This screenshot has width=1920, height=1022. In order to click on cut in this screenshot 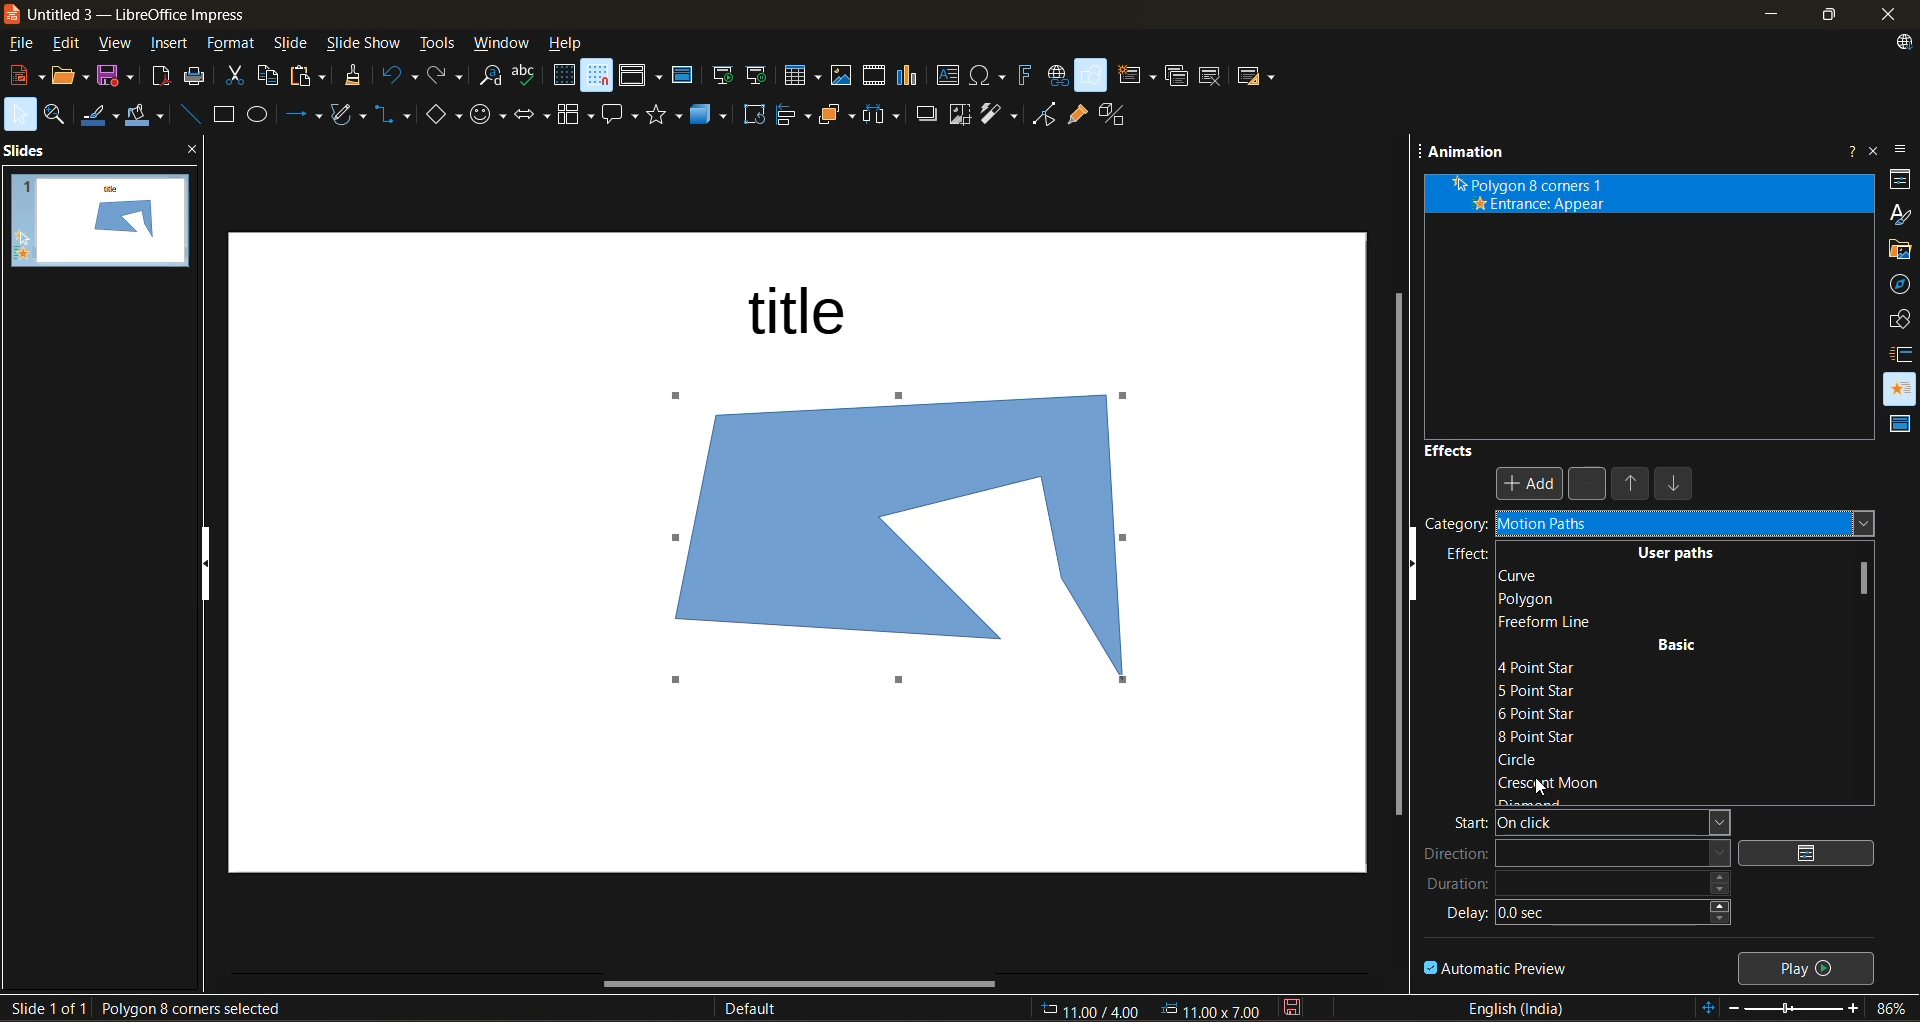, I will do `click(237, 77)`.